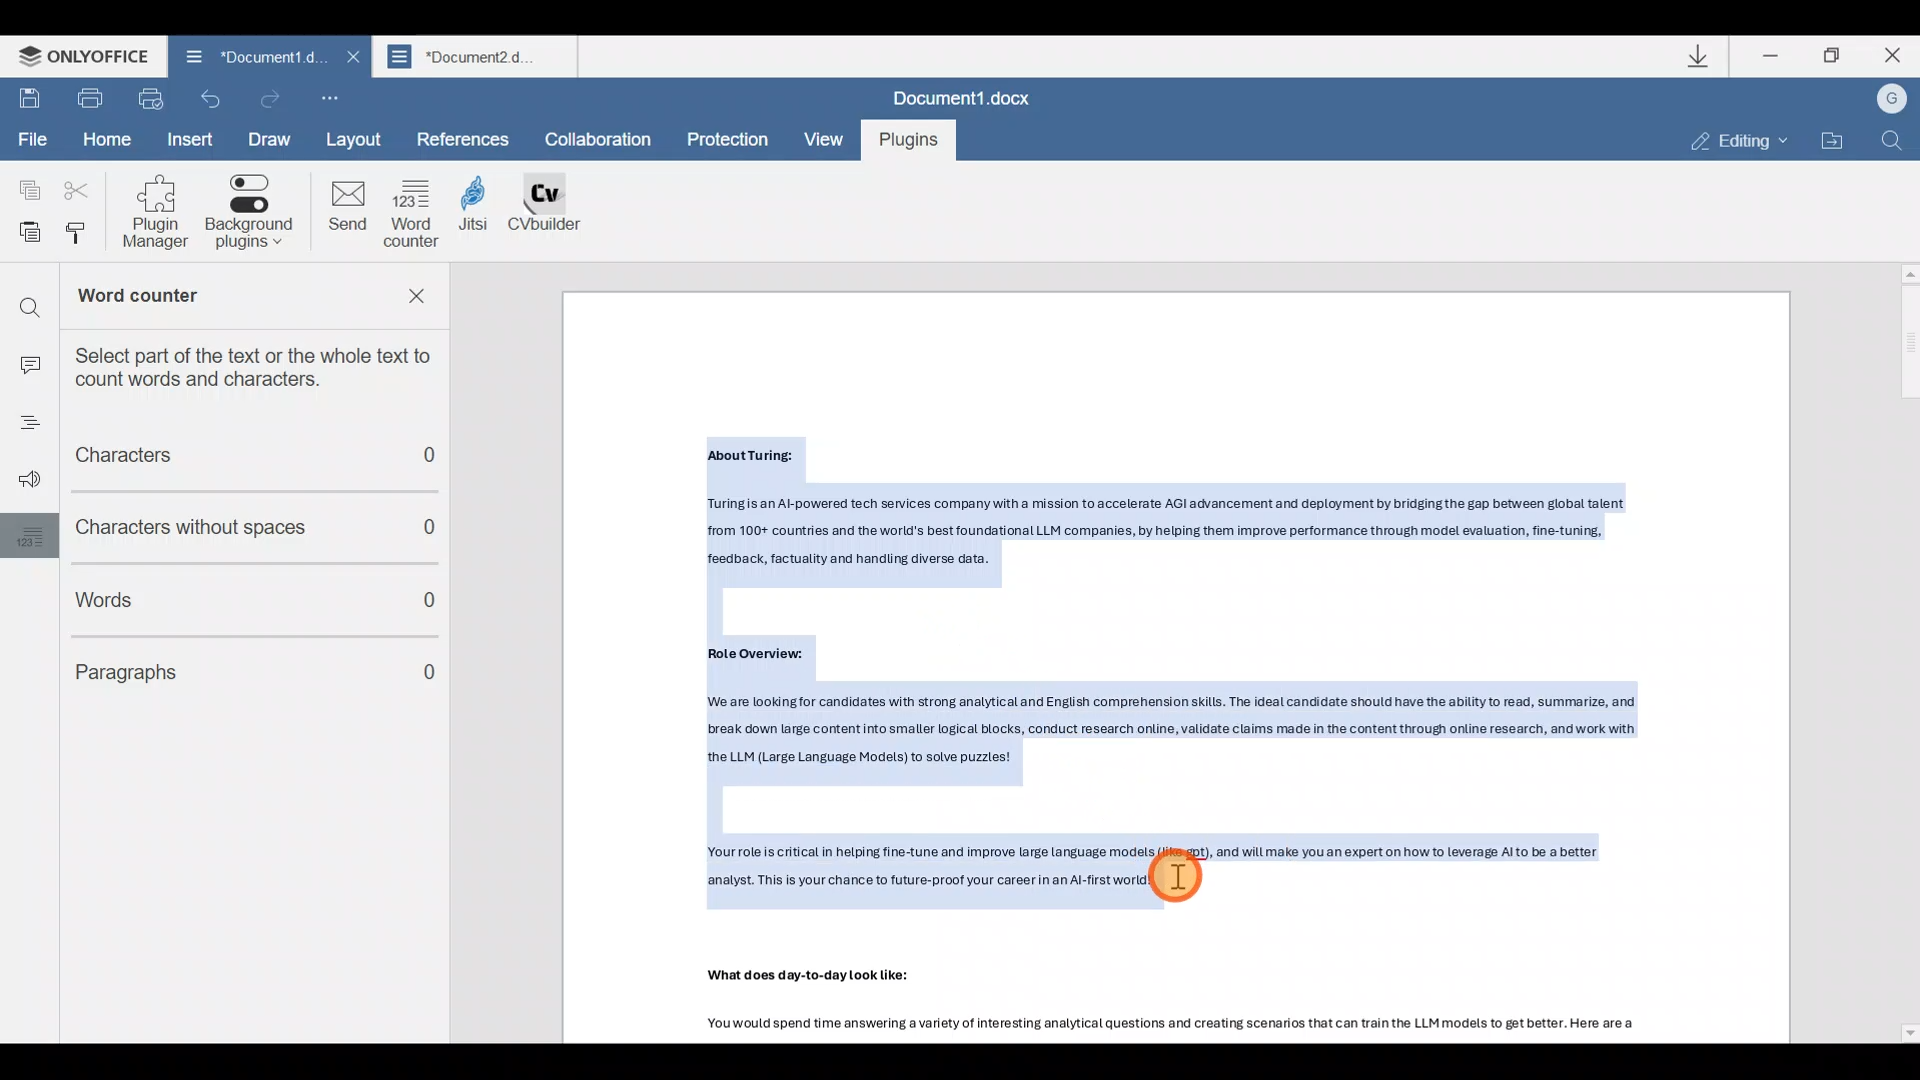 The height and width of the screenshot is (1080, 1920). Describe the element at coordinates (29, 300) in the screenshot. I see `search` at that location.